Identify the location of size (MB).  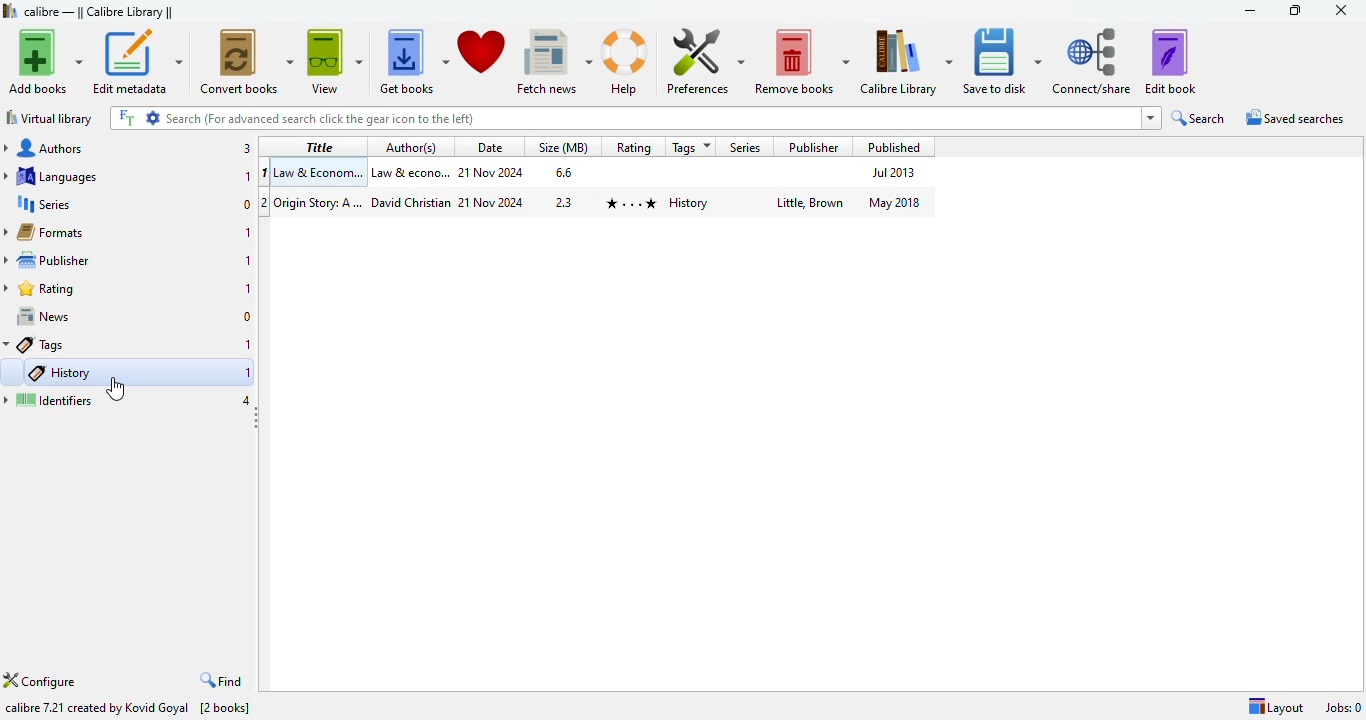
(562, 147).